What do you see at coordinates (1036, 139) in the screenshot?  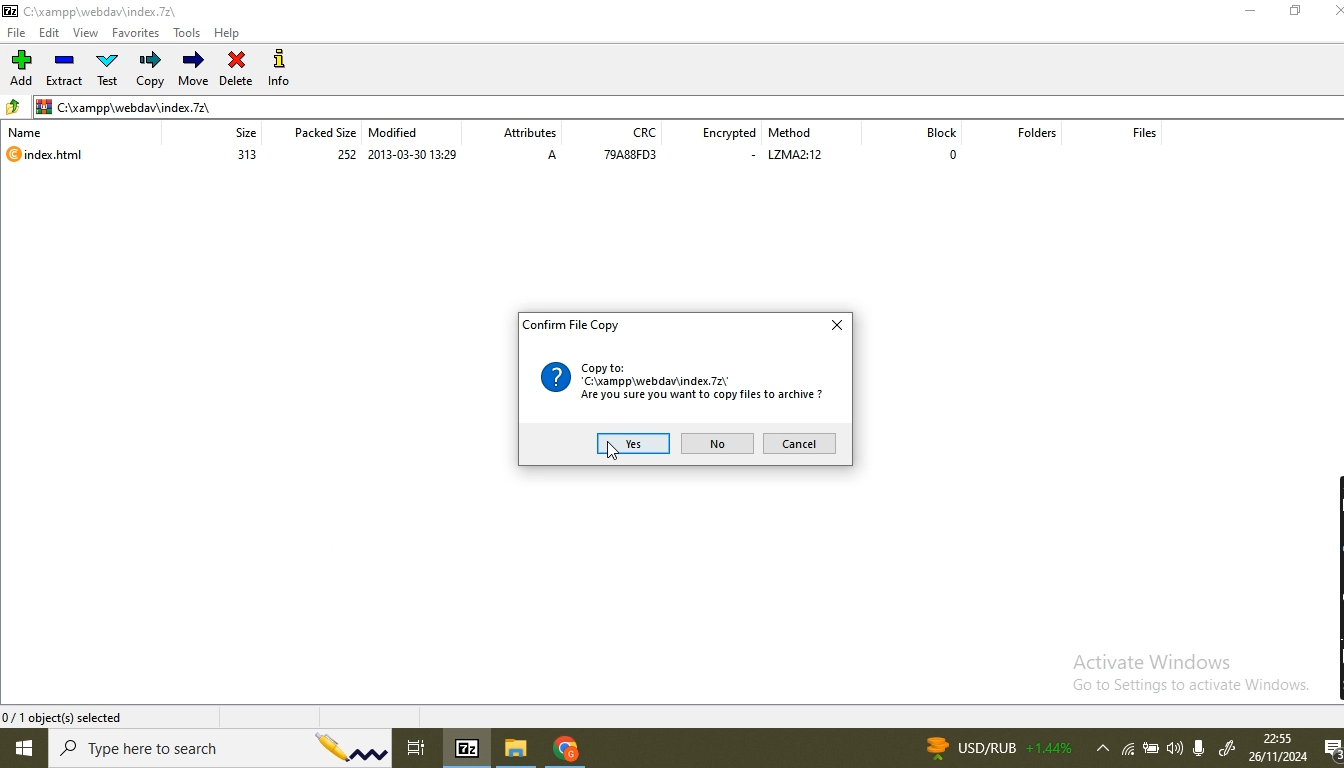 I see `folders` at bounding box center [1036, 139].